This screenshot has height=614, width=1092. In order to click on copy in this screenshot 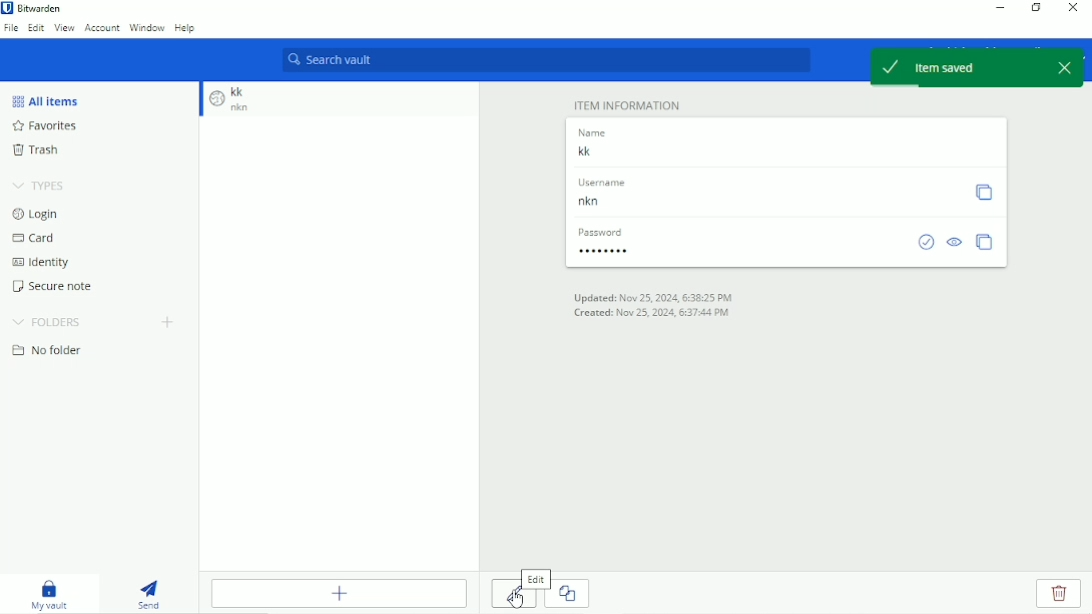, I will do `click(568, 594)`.